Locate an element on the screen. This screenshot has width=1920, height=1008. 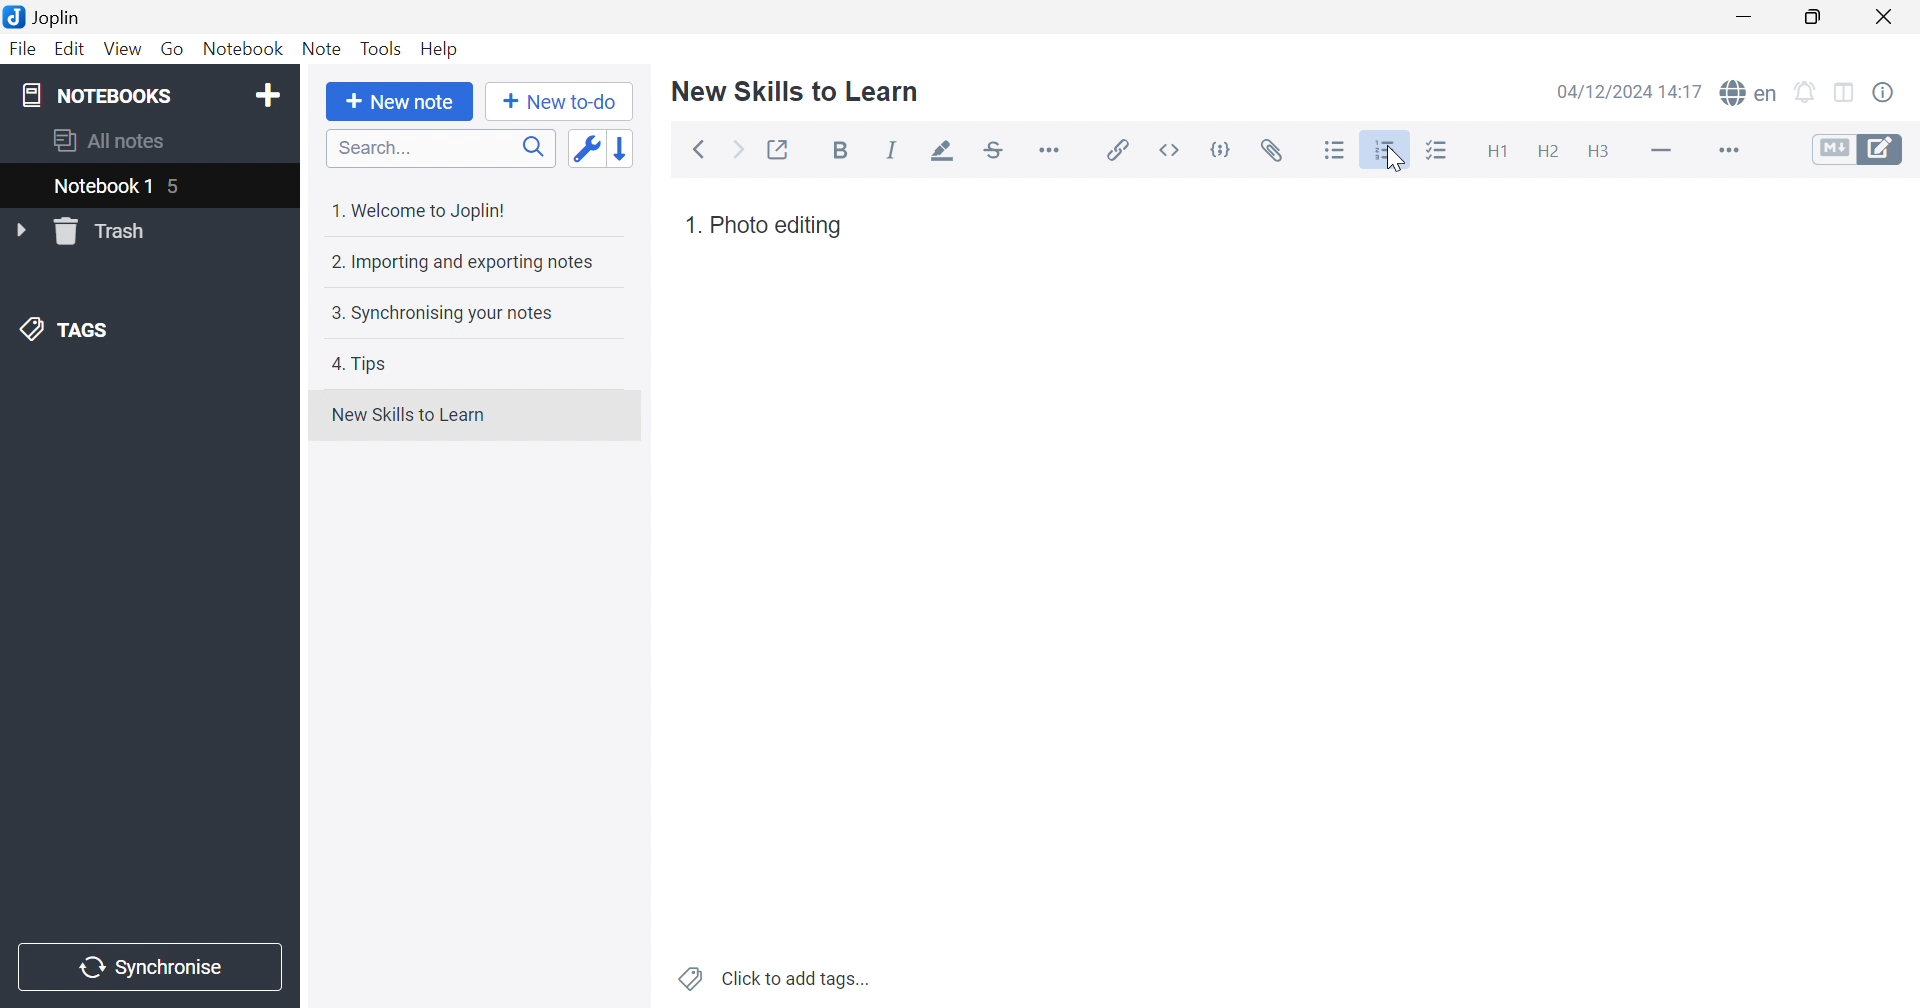
Bullet list is located at coordinates (1335, 151).